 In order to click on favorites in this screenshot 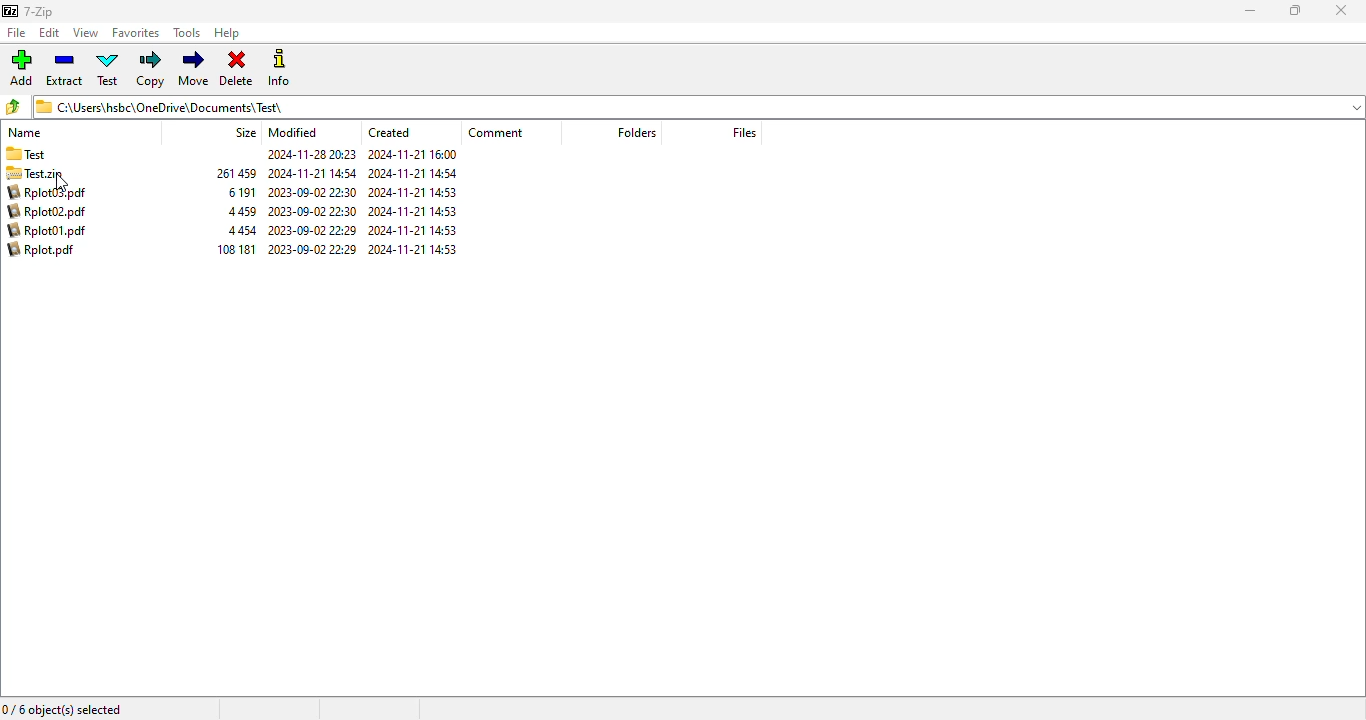, I will do `click(136, 33)`.